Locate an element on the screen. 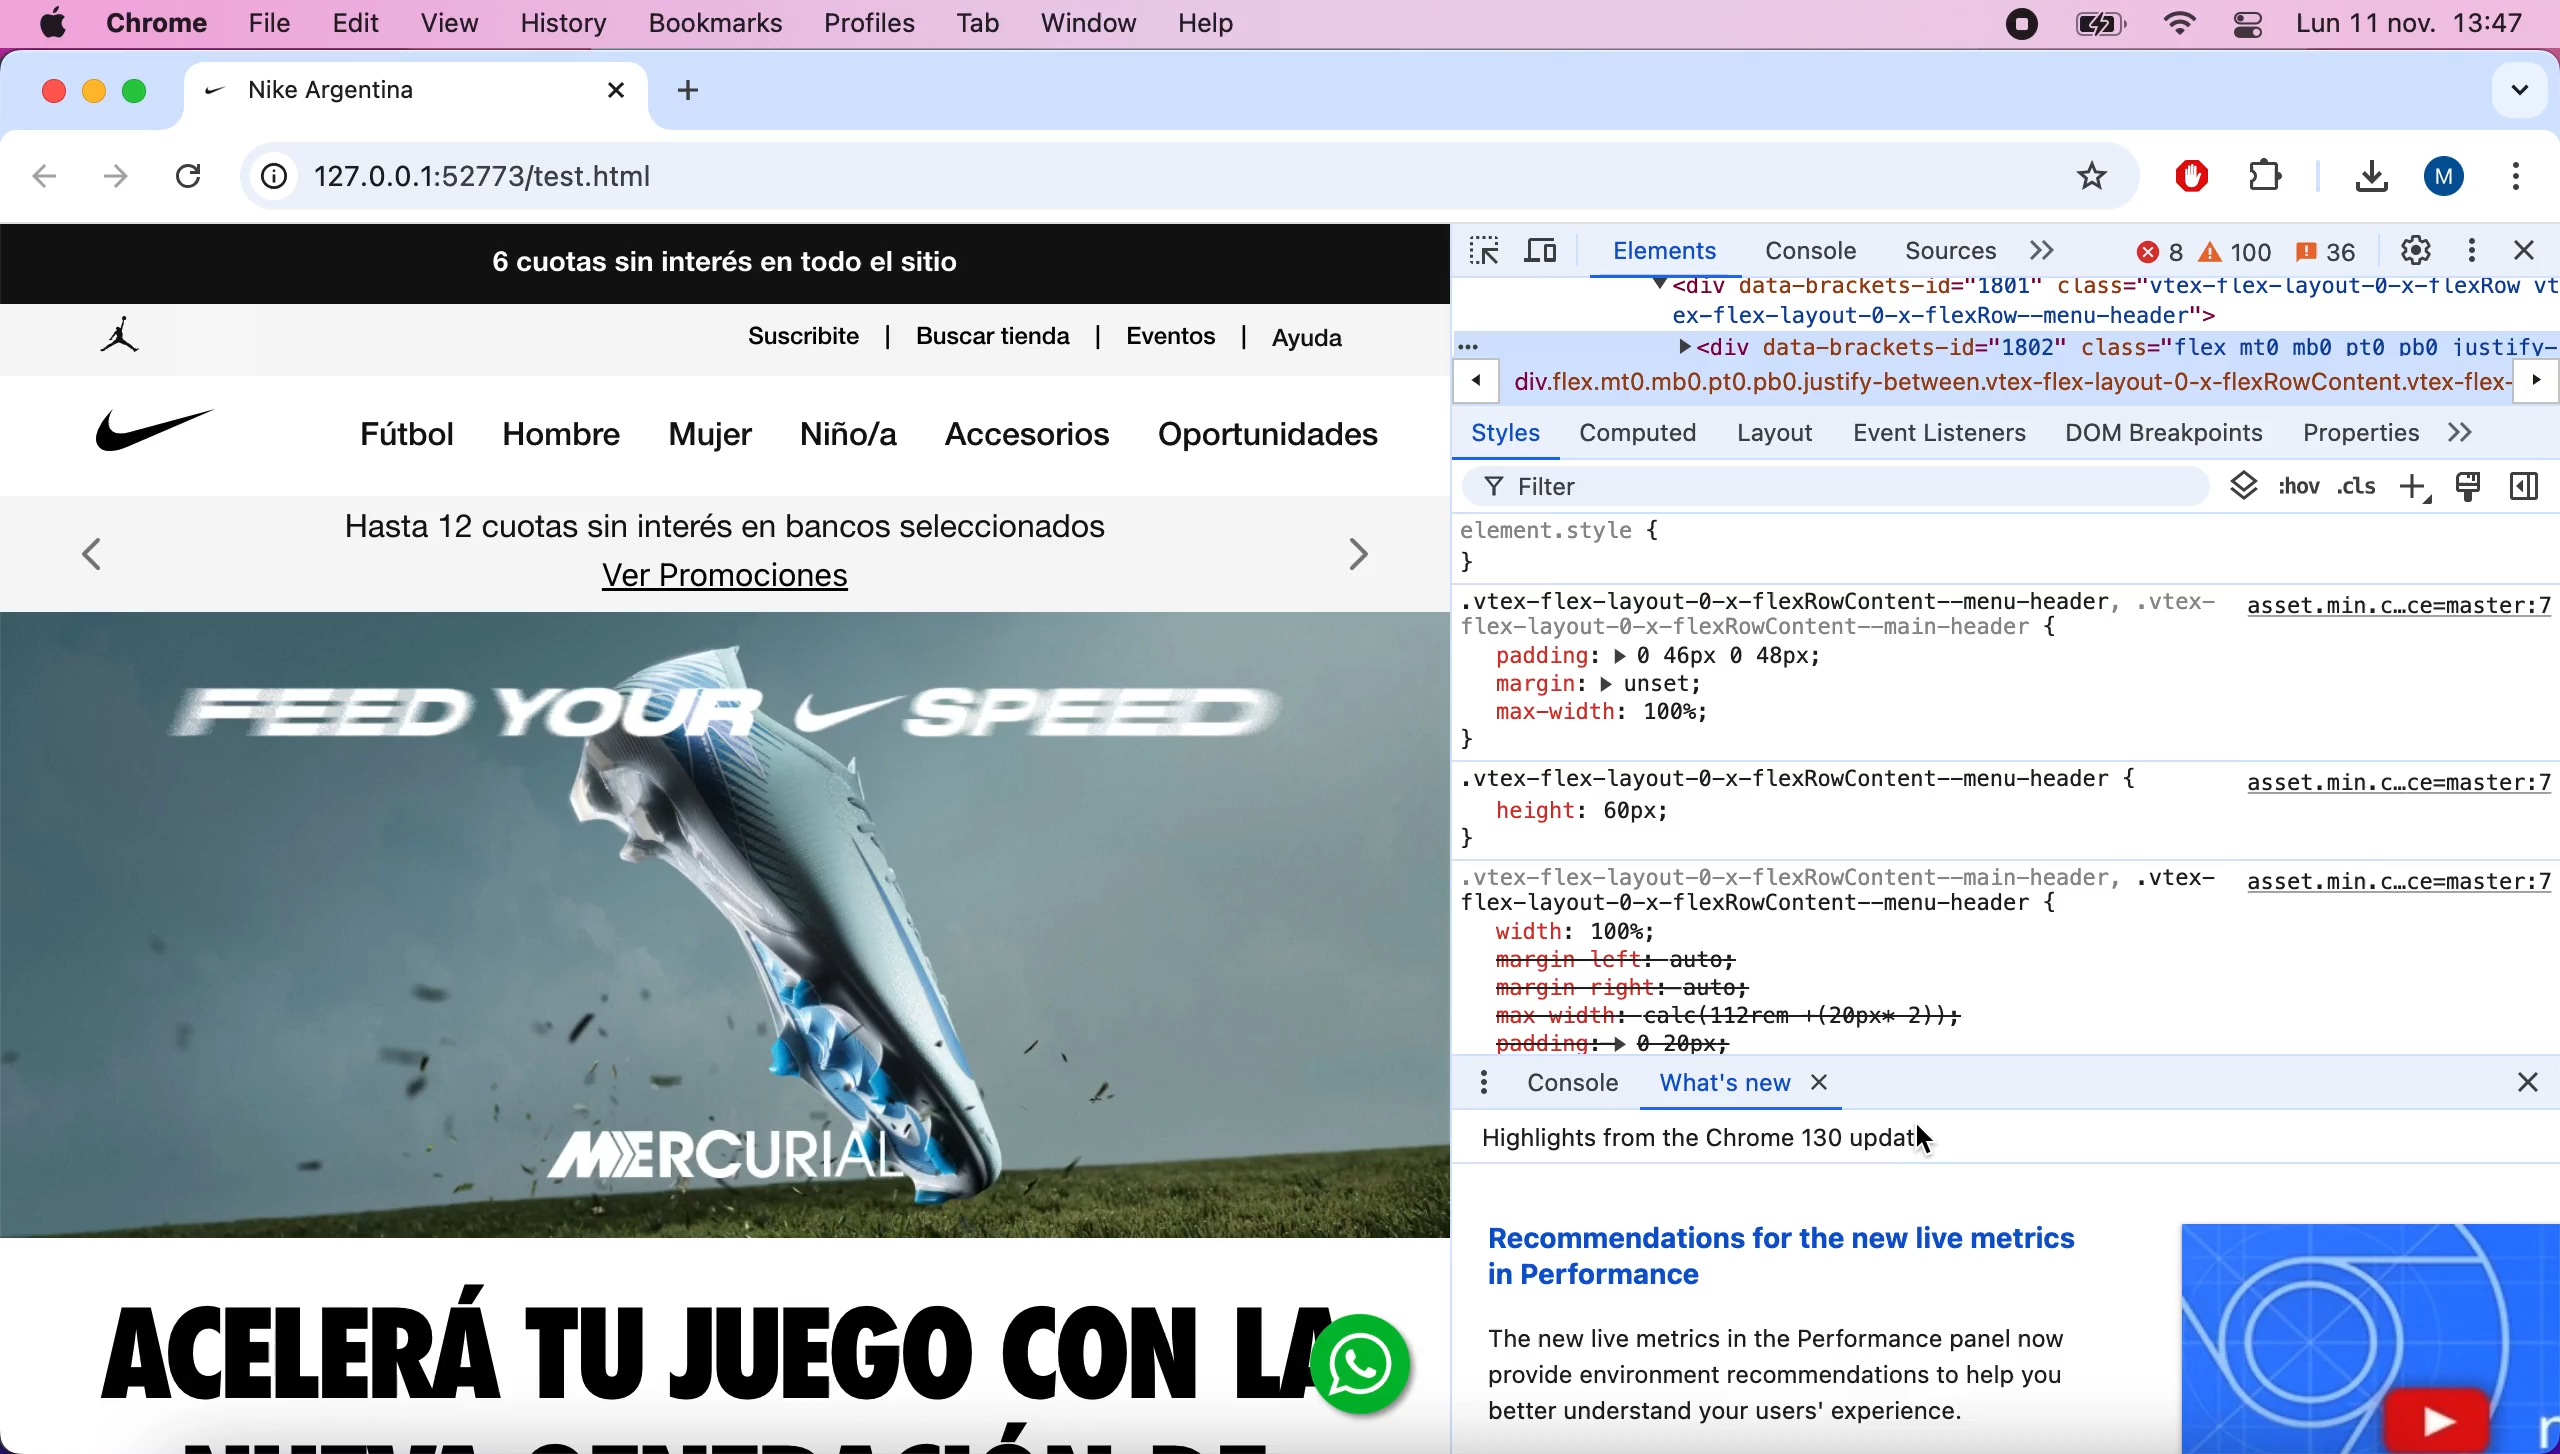 This screenshot has width=2560, height=1454. downloads is located at coordinates (2362, 178).